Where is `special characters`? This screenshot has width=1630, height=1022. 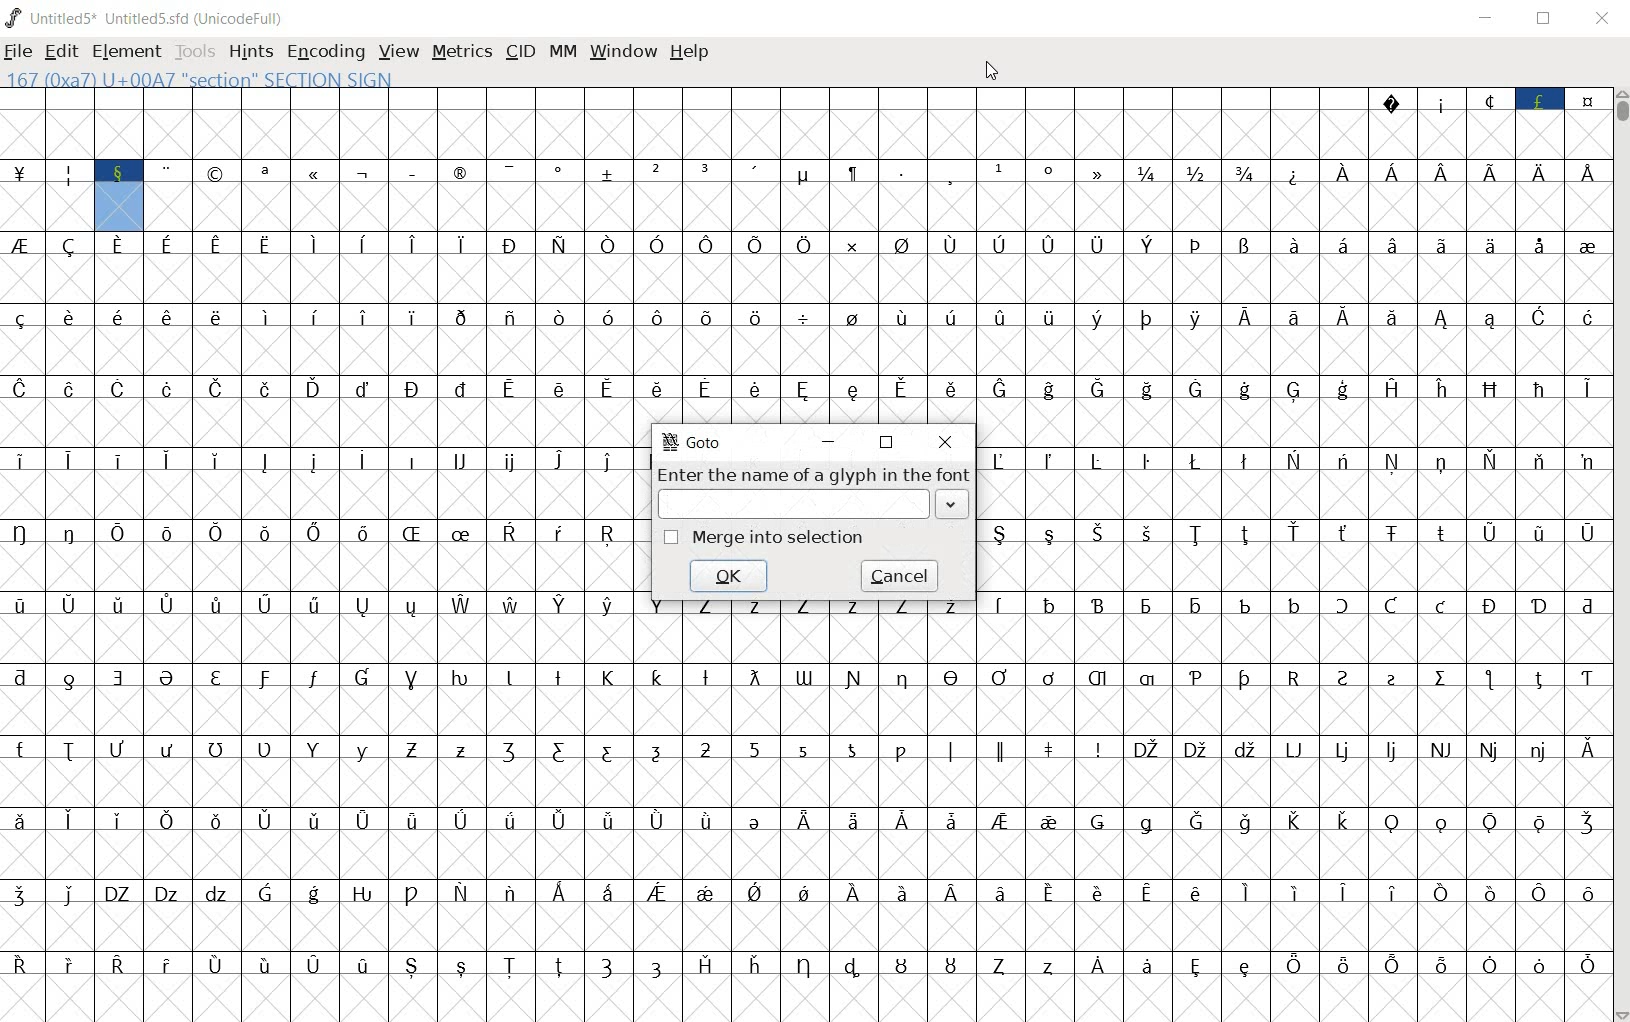 special characters is located at coordinates (1486, 123).